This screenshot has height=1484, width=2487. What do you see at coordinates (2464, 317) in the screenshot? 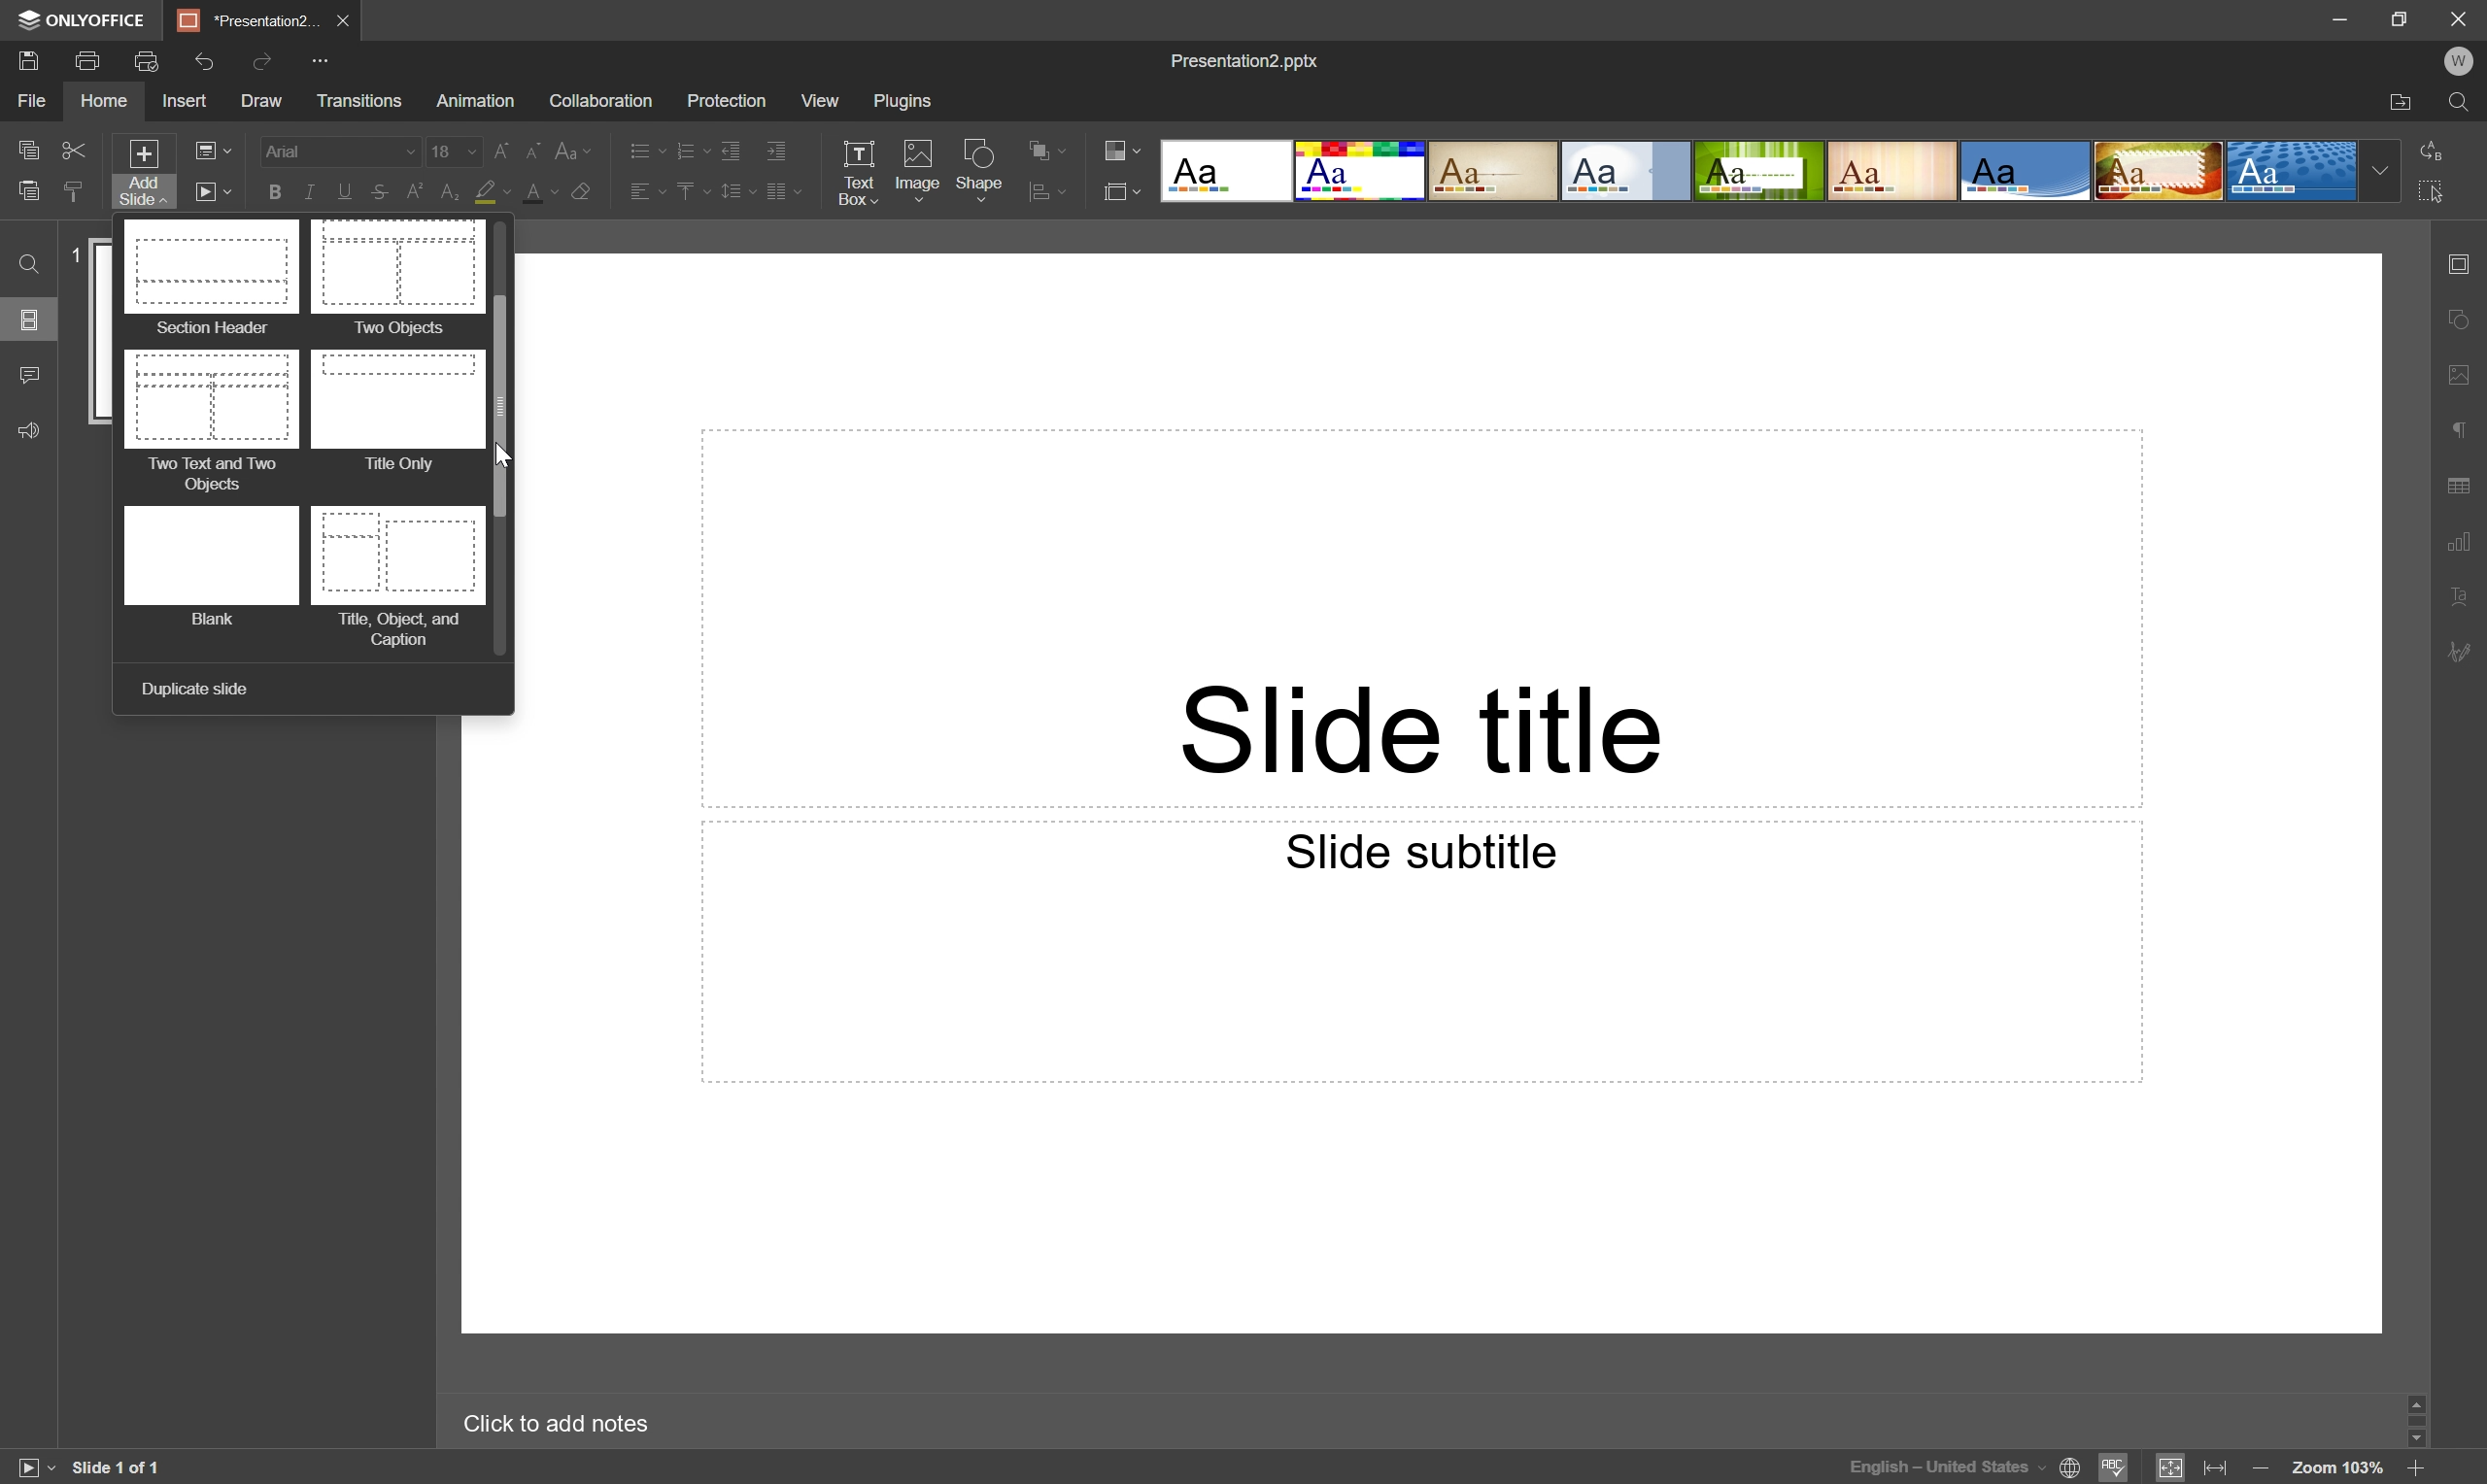
I see `Shape settings` at bounding box center [2464, 317].